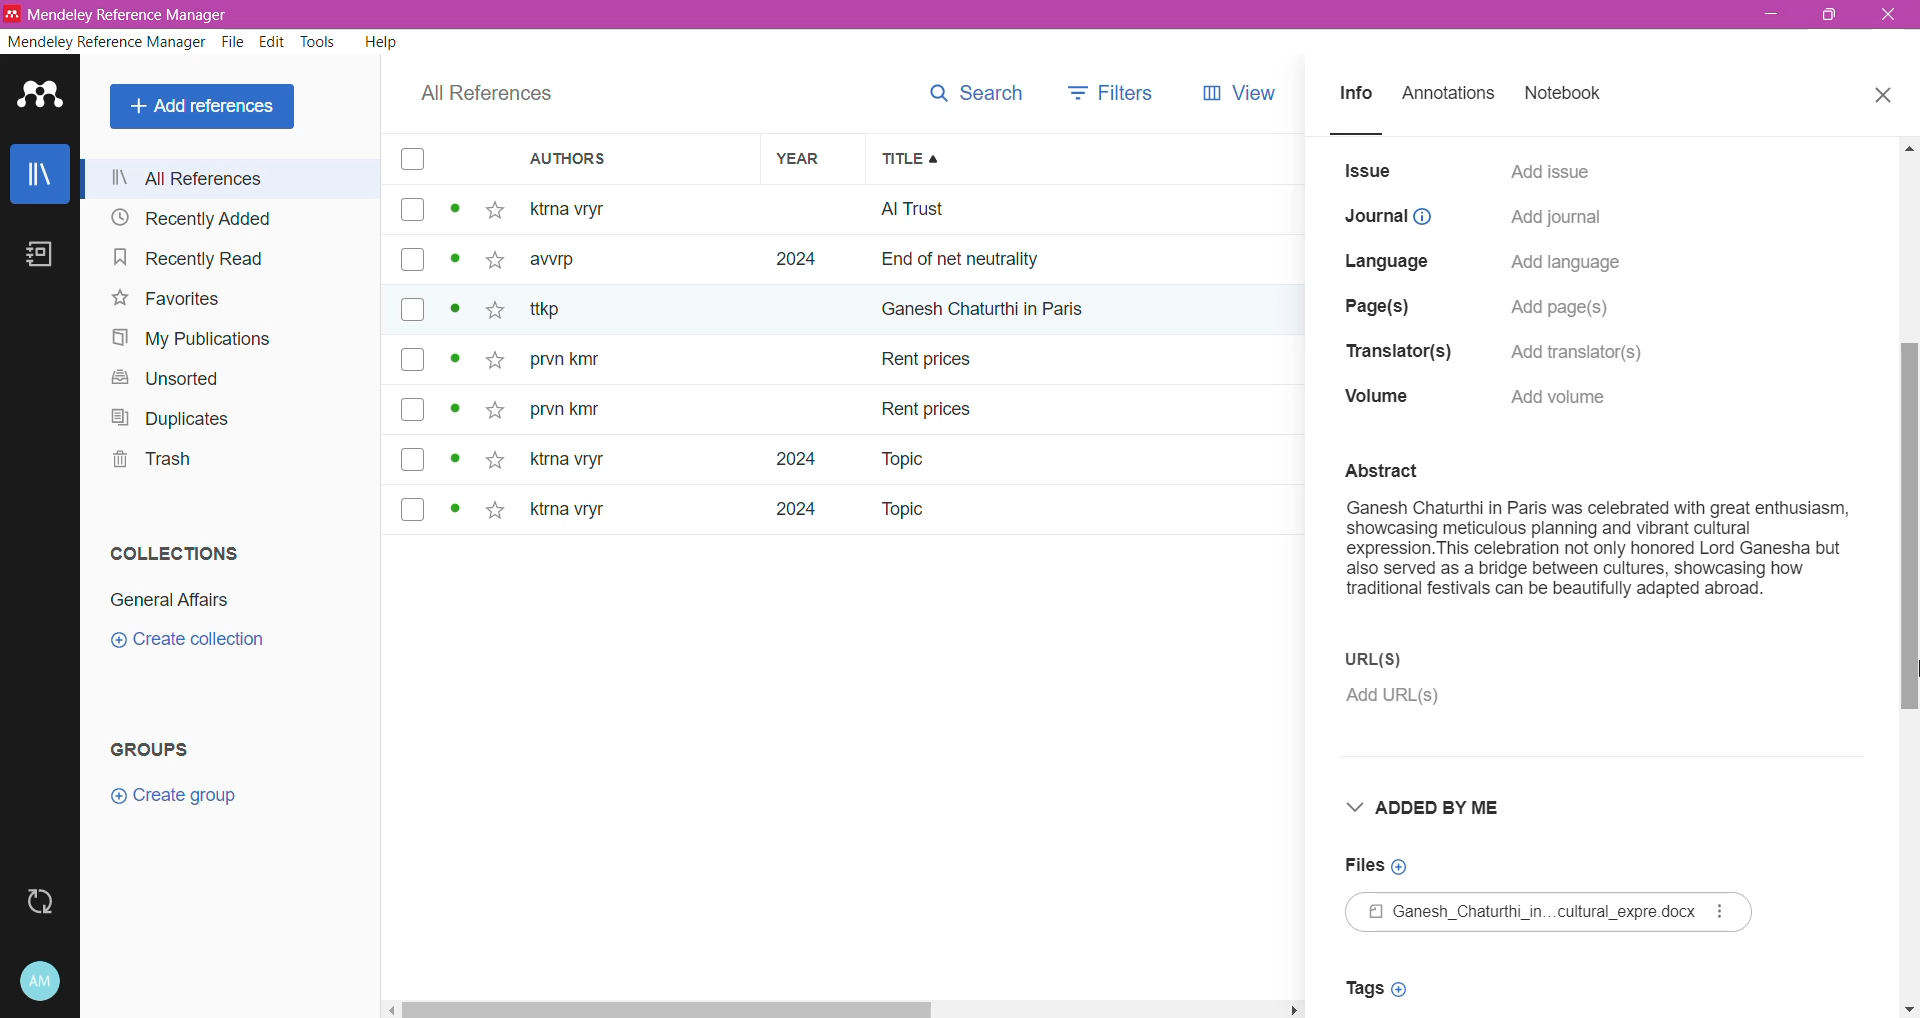  I want to click on Filters, so click(1113, 88).